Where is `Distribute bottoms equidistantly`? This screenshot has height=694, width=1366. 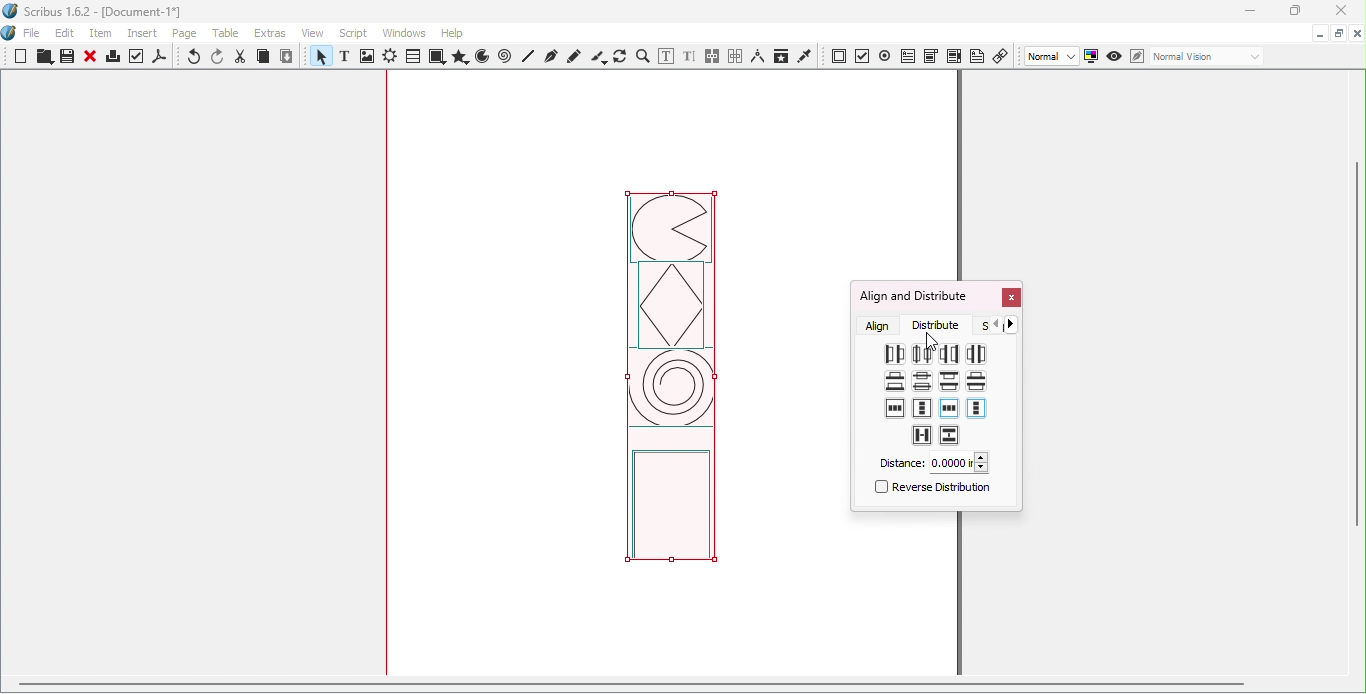 Distribute bottoms equidistantly is located at coordinates (895, 381).